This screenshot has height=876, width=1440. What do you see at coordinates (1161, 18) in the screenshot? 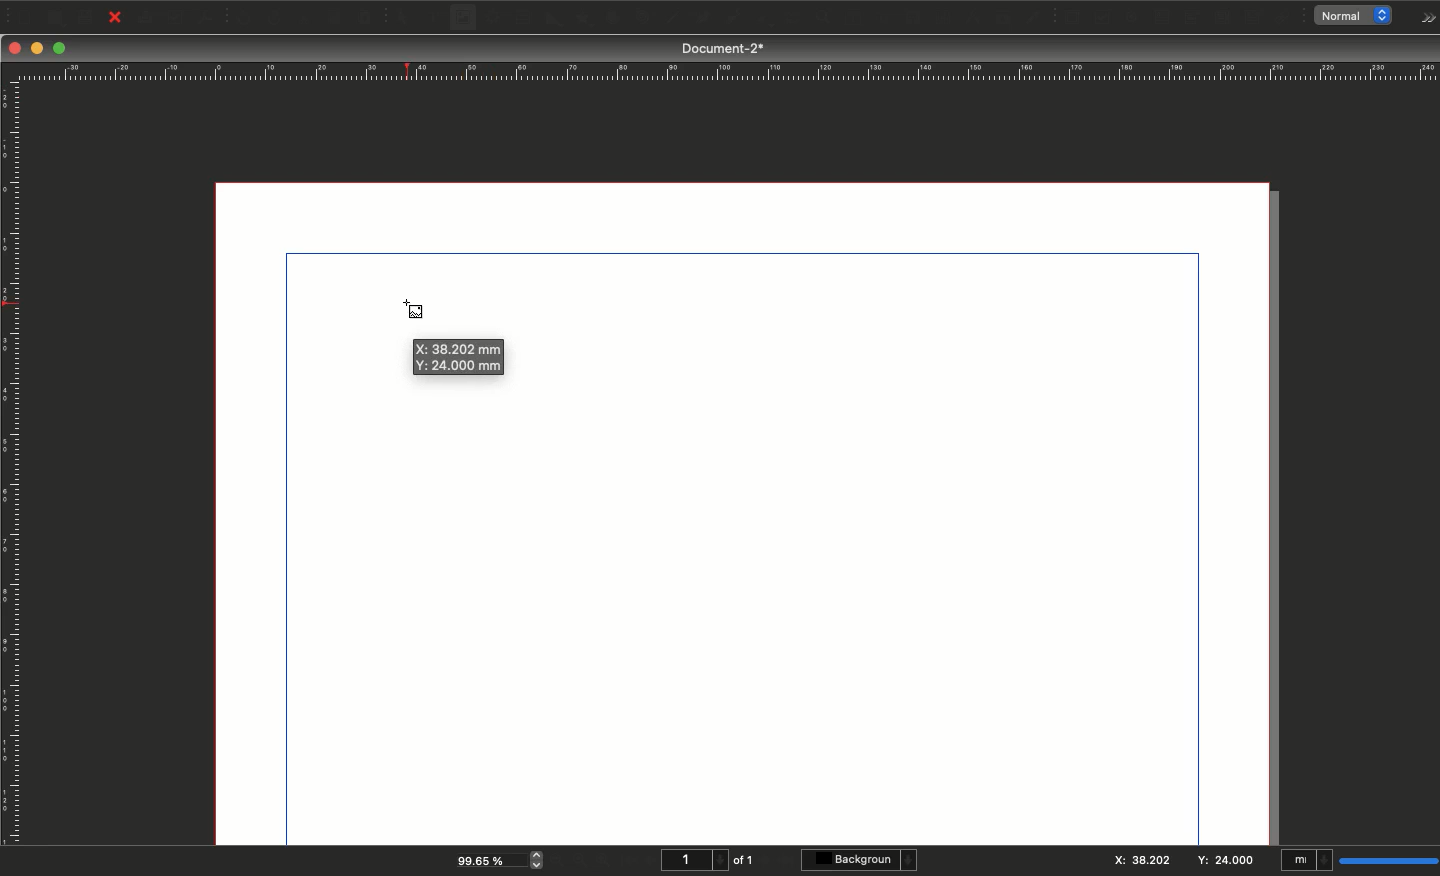
I see `PDF text field` at bounding box center [1161, 18].